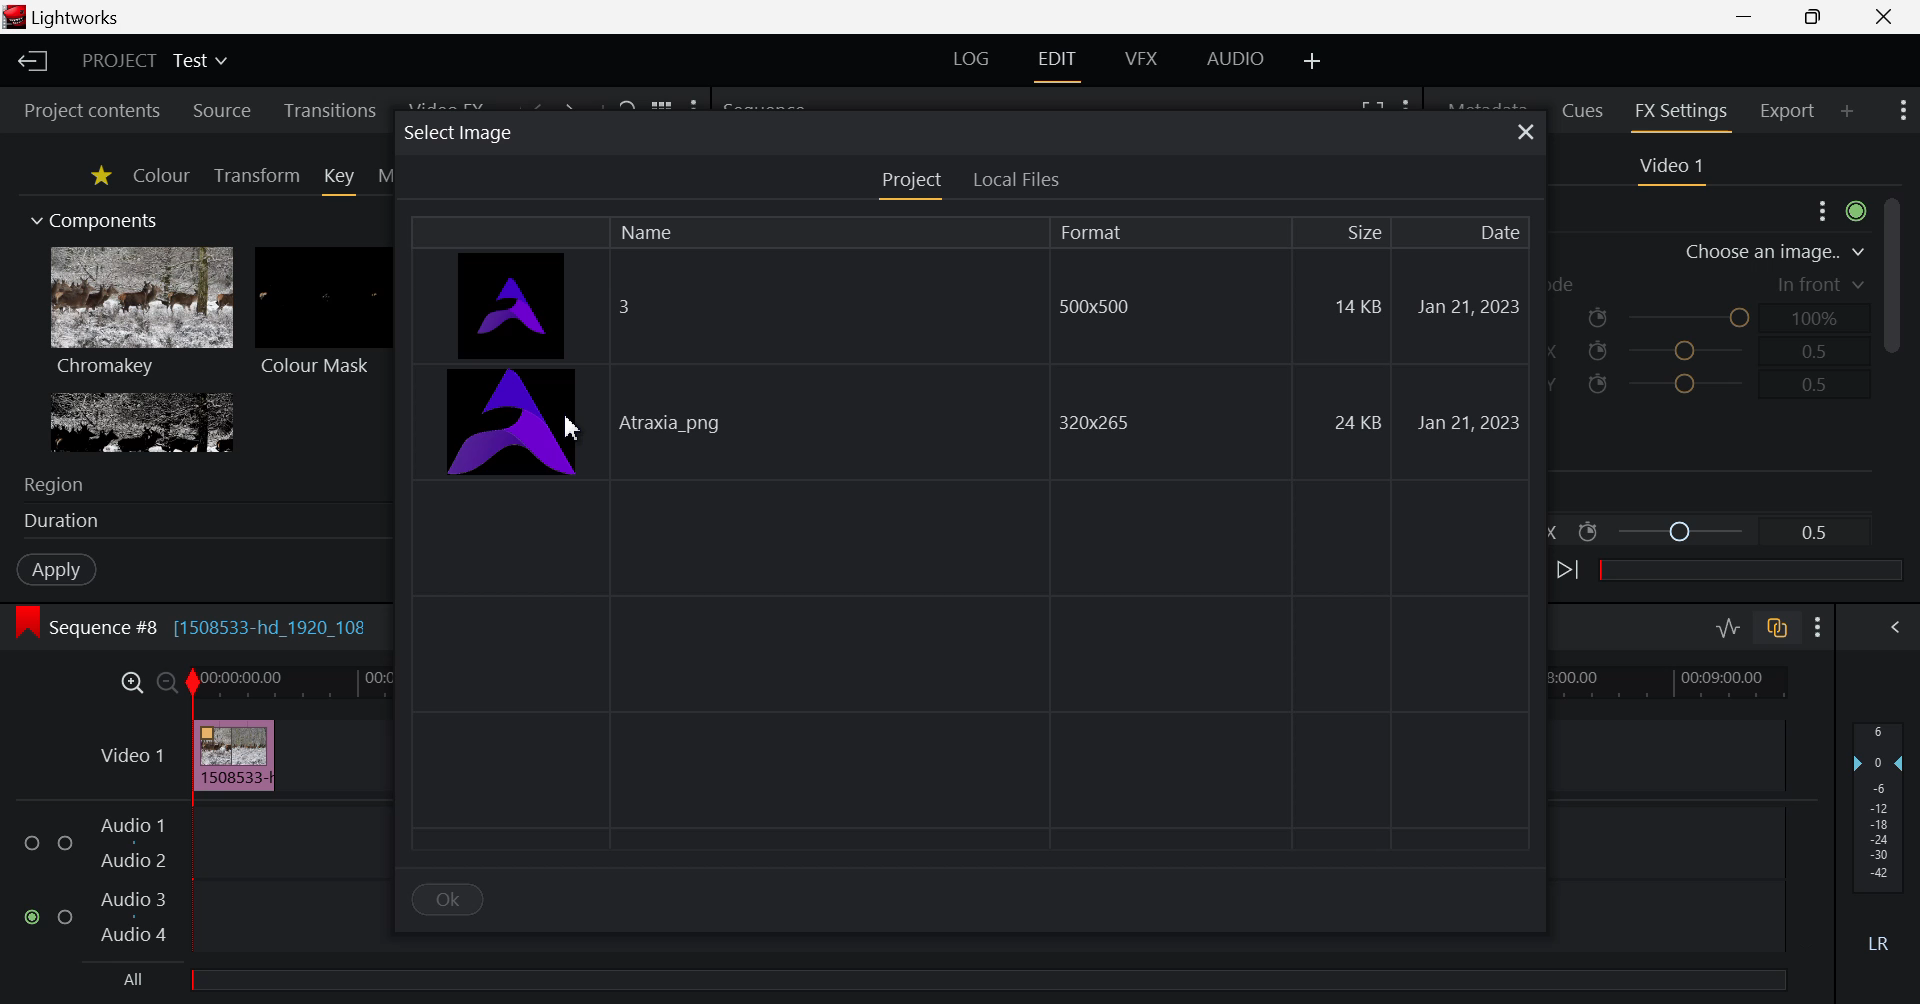  I want to click on 0.5, so click(1818, 534).